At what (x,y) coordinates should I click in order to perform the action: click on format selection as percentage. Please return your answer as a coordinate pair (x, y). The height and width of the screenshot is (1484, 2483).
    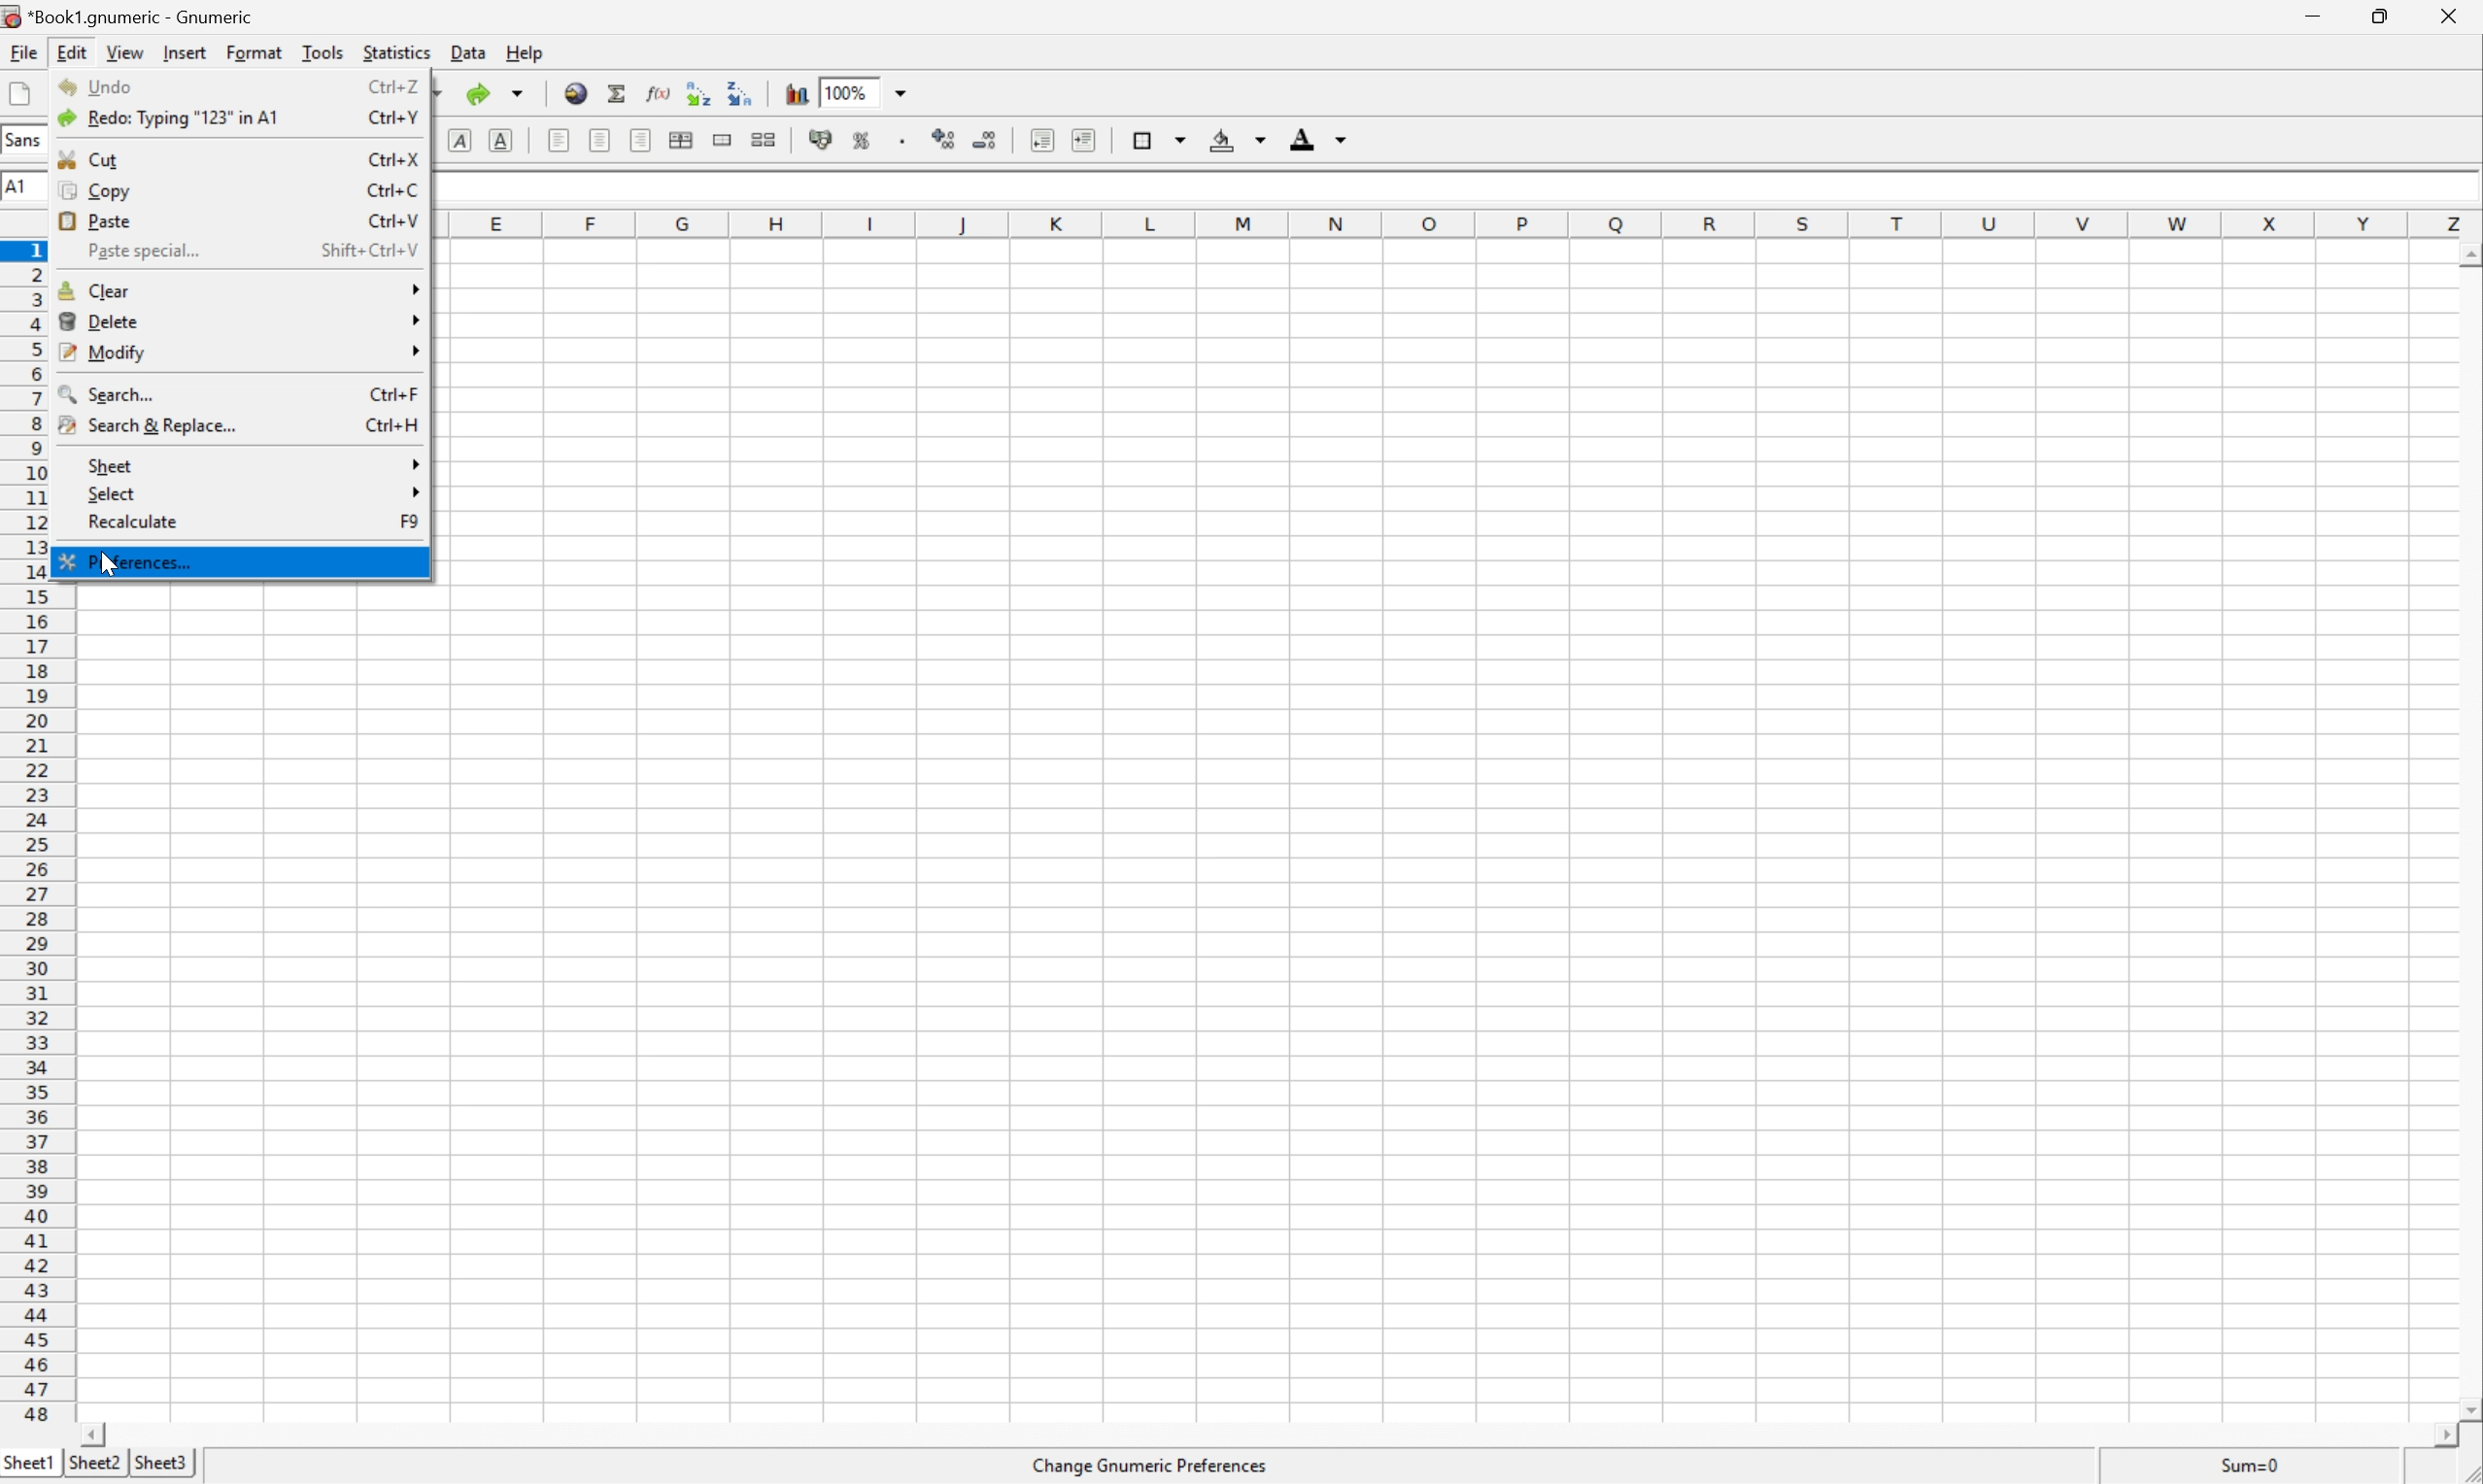
    Looking at the image, I should click on (865, 140).